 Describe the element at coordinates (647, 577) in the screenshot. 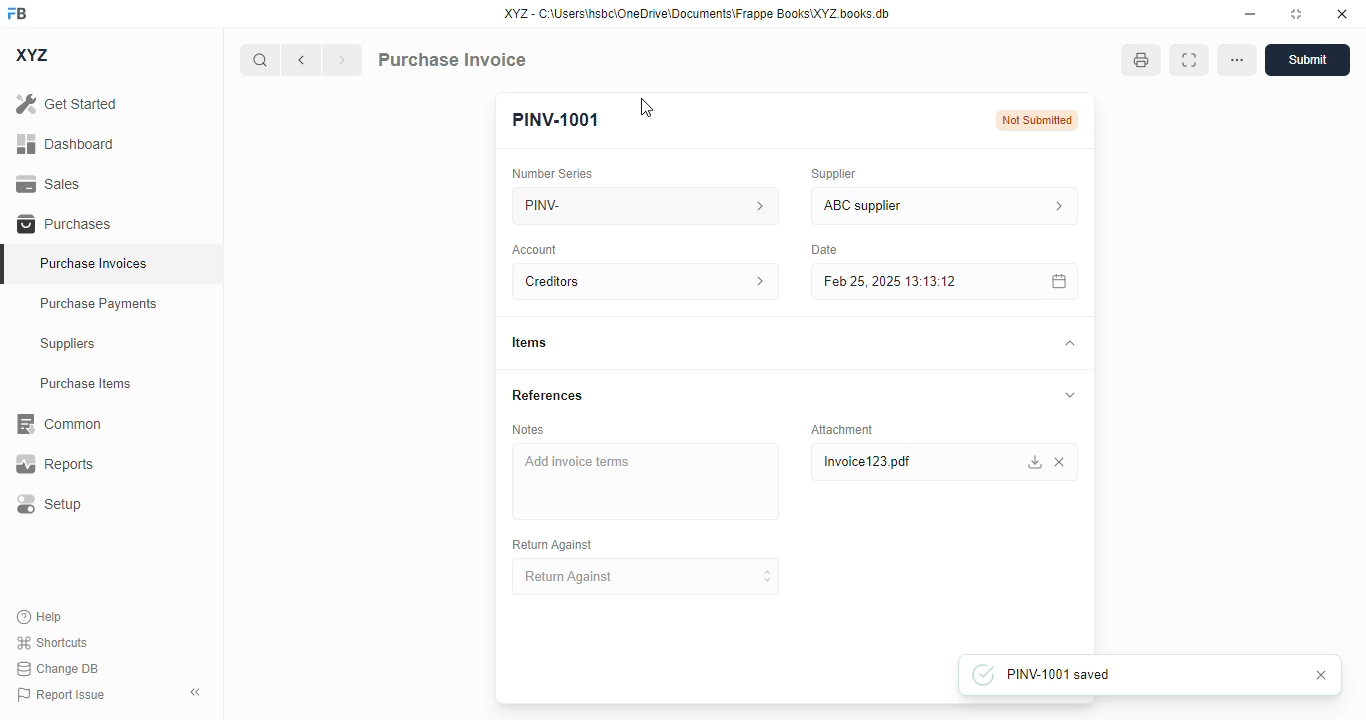

I see `return against` at that location.